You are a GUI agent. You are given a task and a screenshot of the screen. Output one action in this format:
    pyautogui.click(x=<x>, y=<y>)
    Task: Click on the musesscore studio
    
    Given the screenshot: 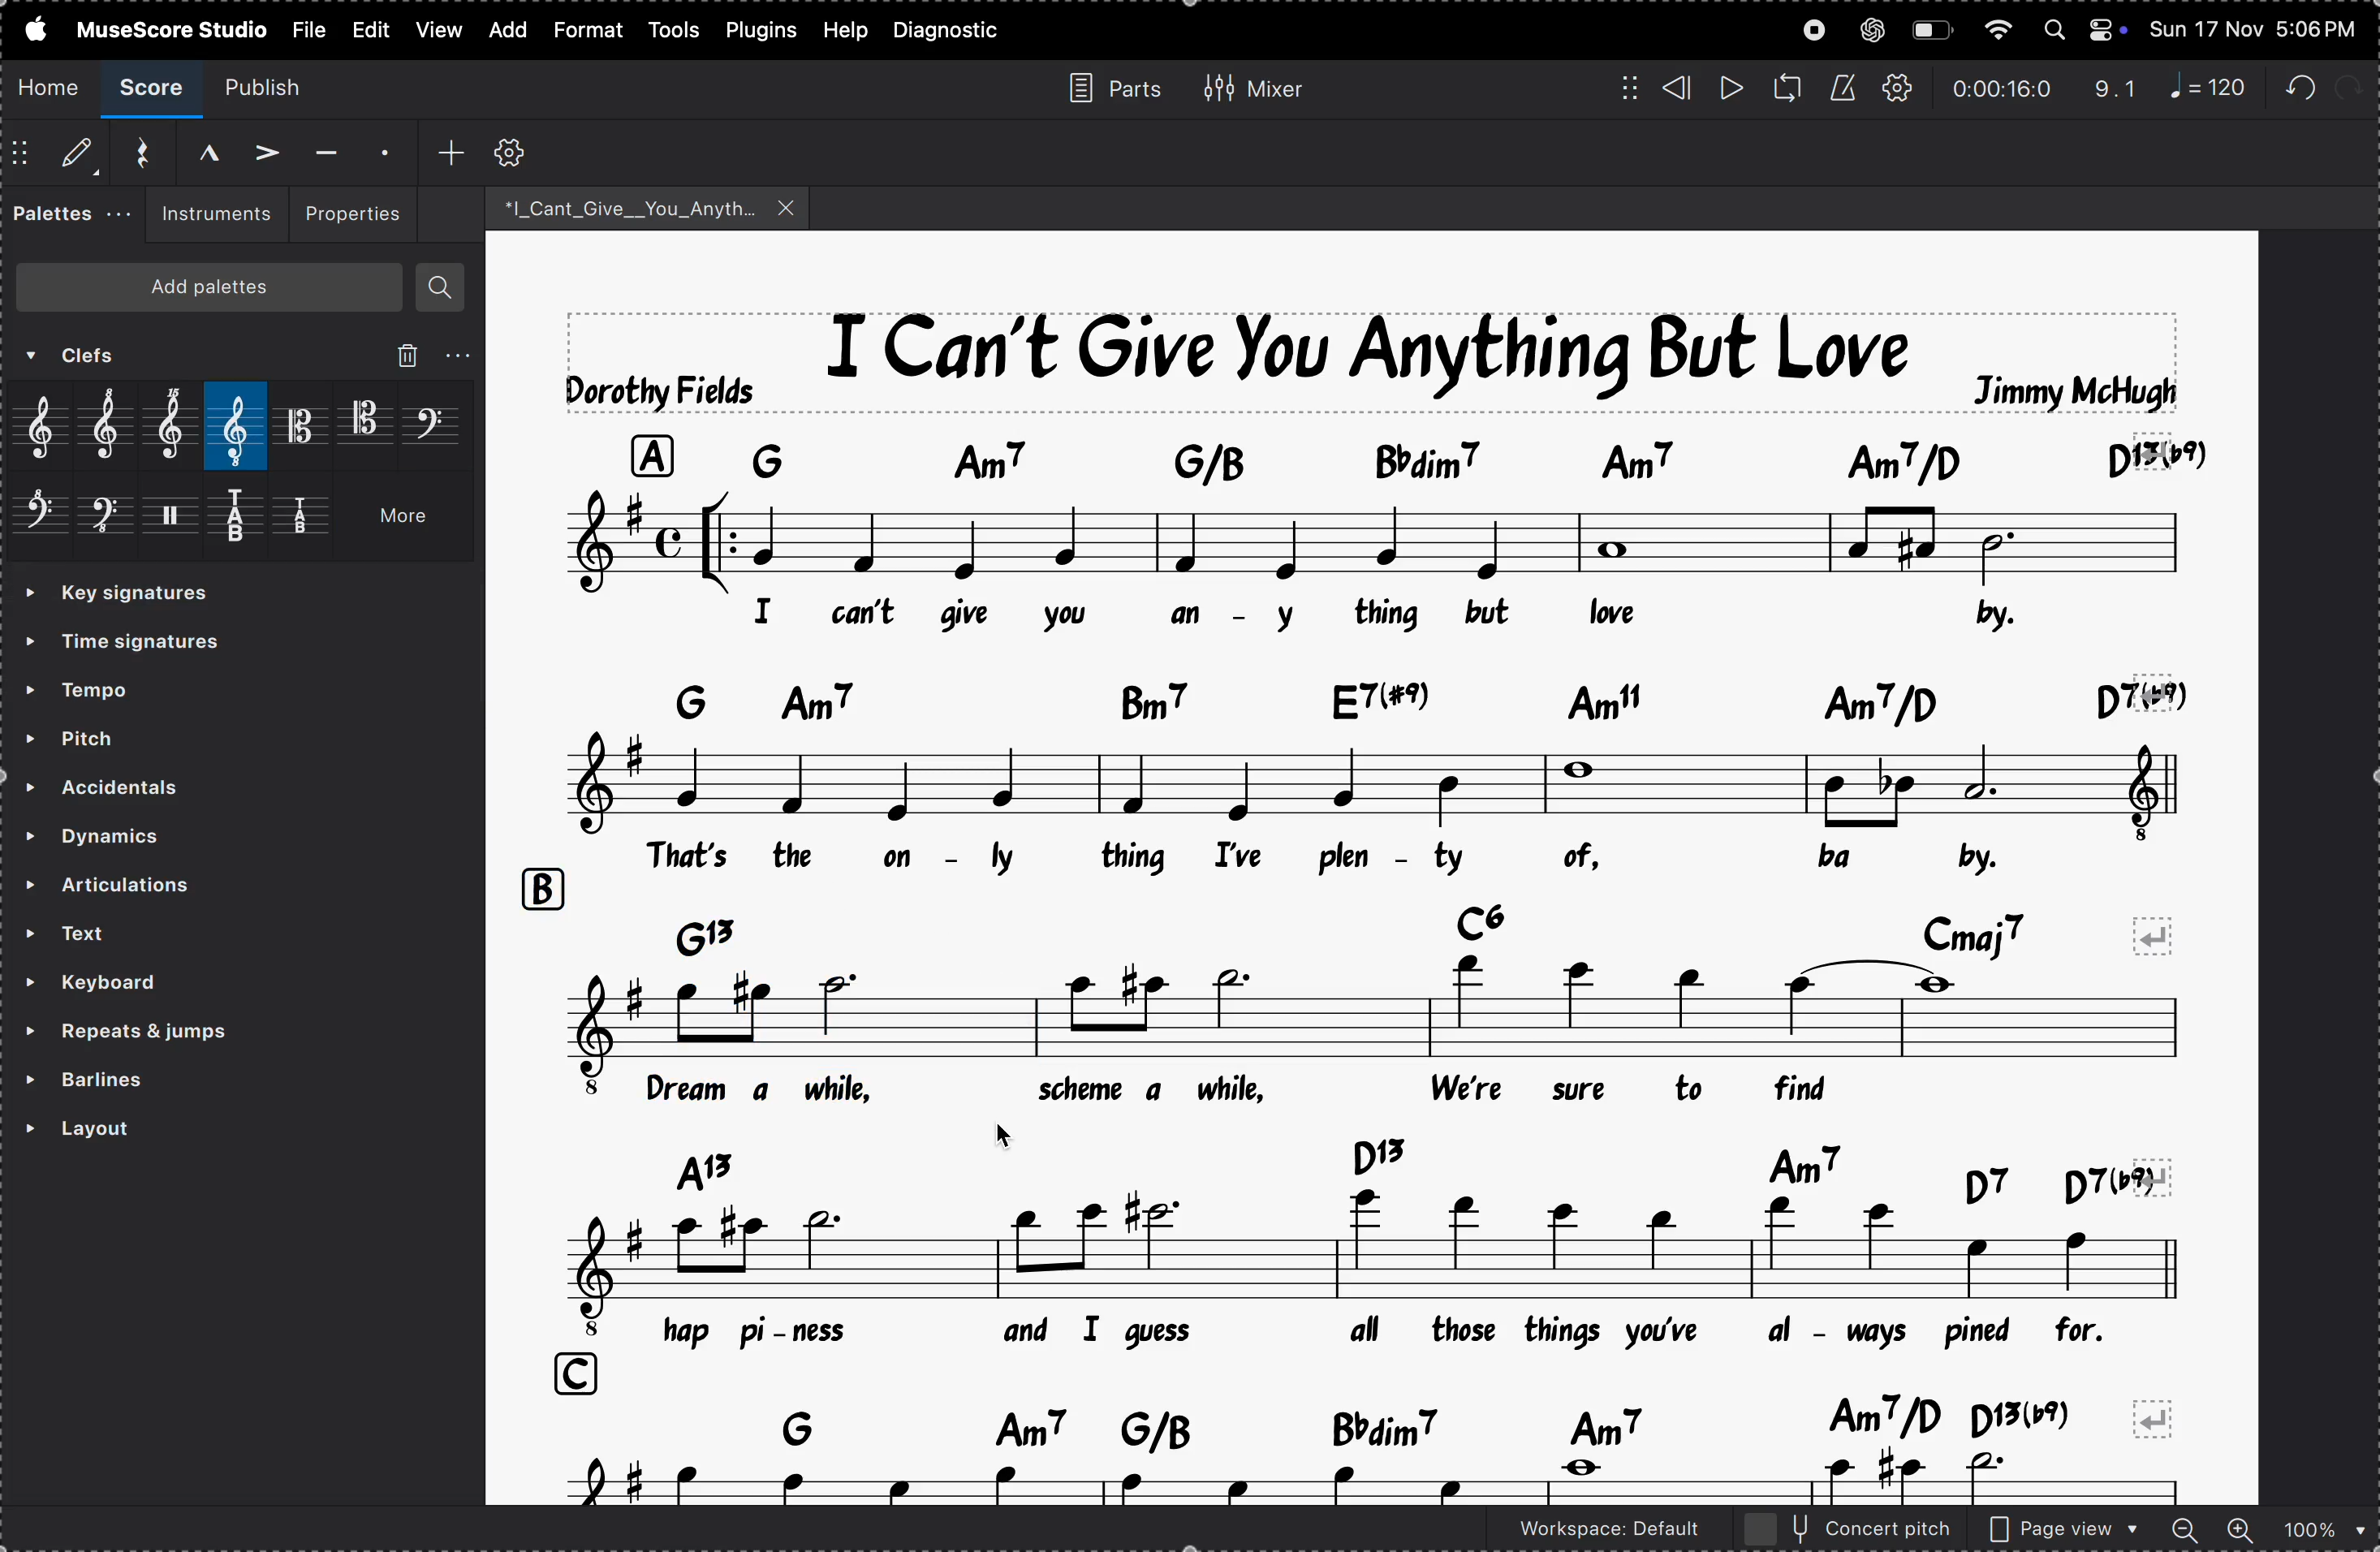 What is the action you would take?
    pyautogui.click(x=170, y=28)
    